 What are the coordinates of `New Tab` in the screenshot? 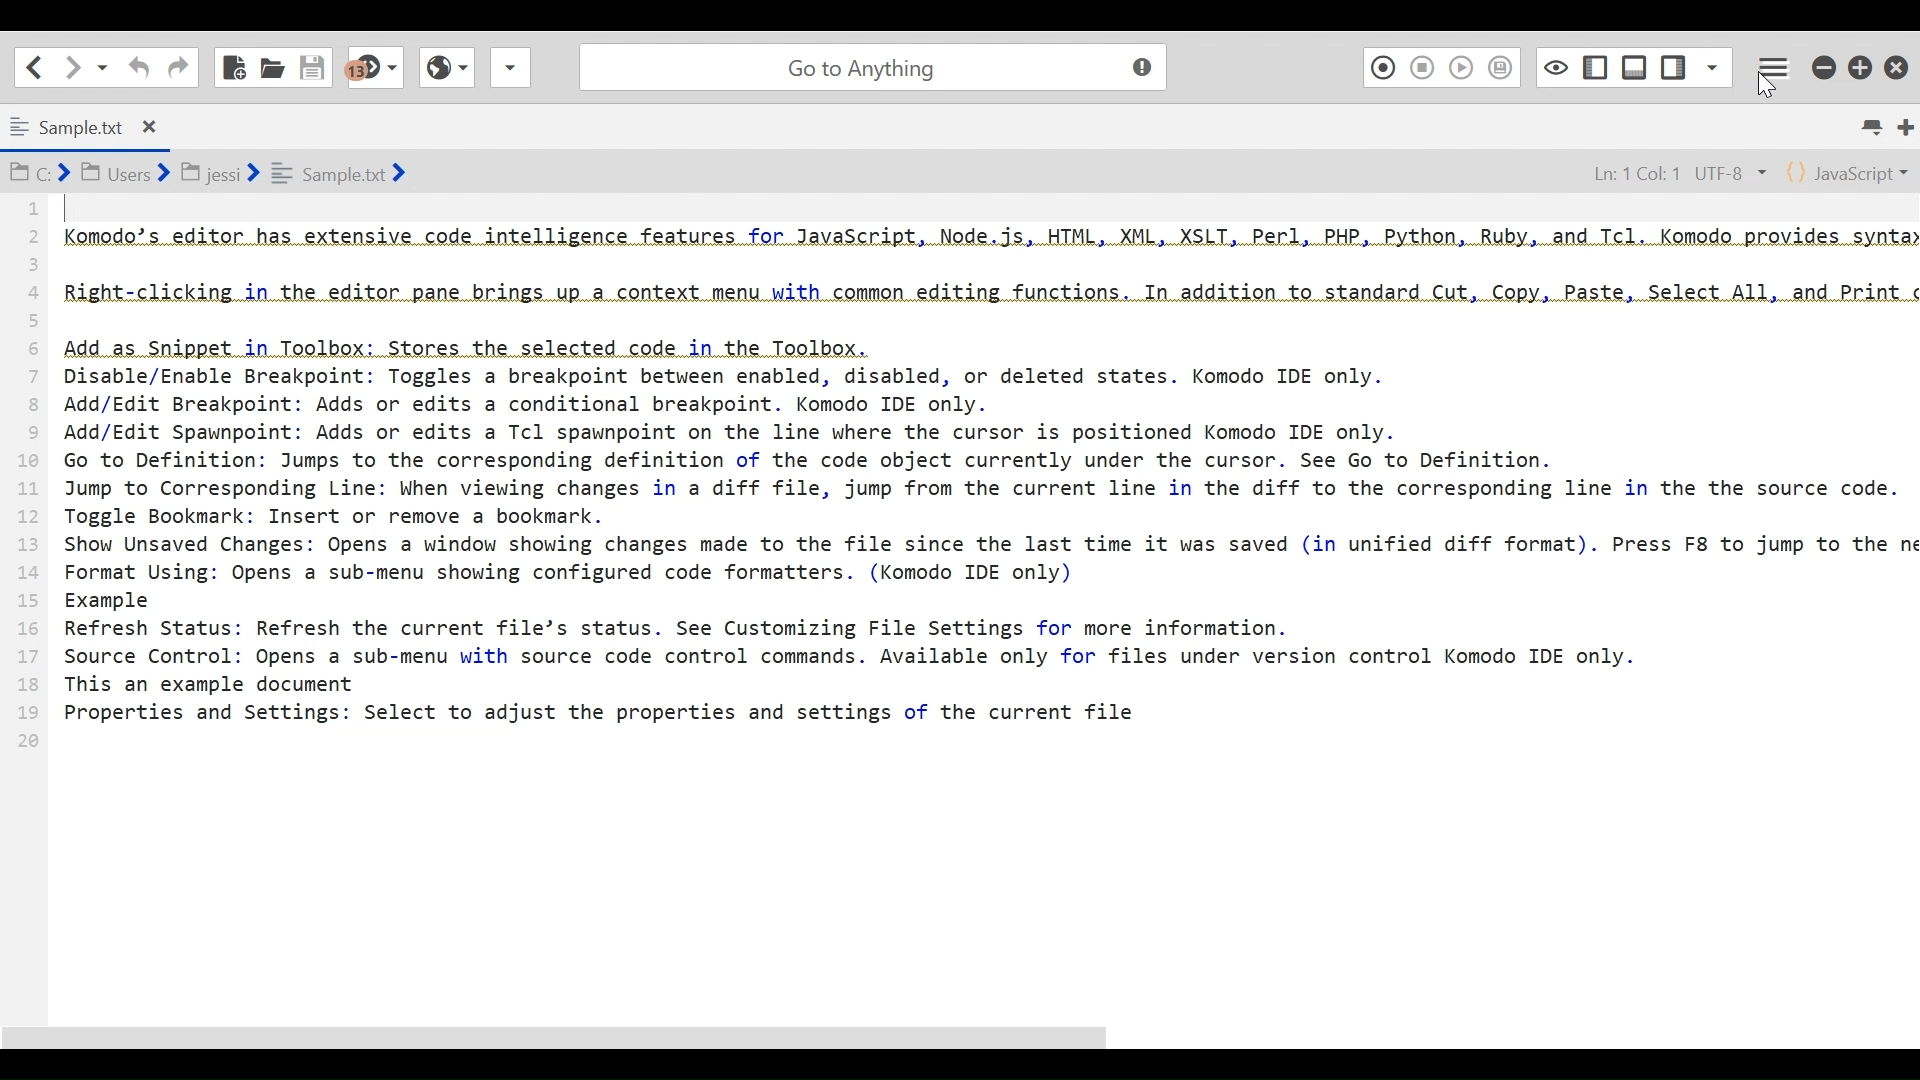 It's located at (1905, 126).